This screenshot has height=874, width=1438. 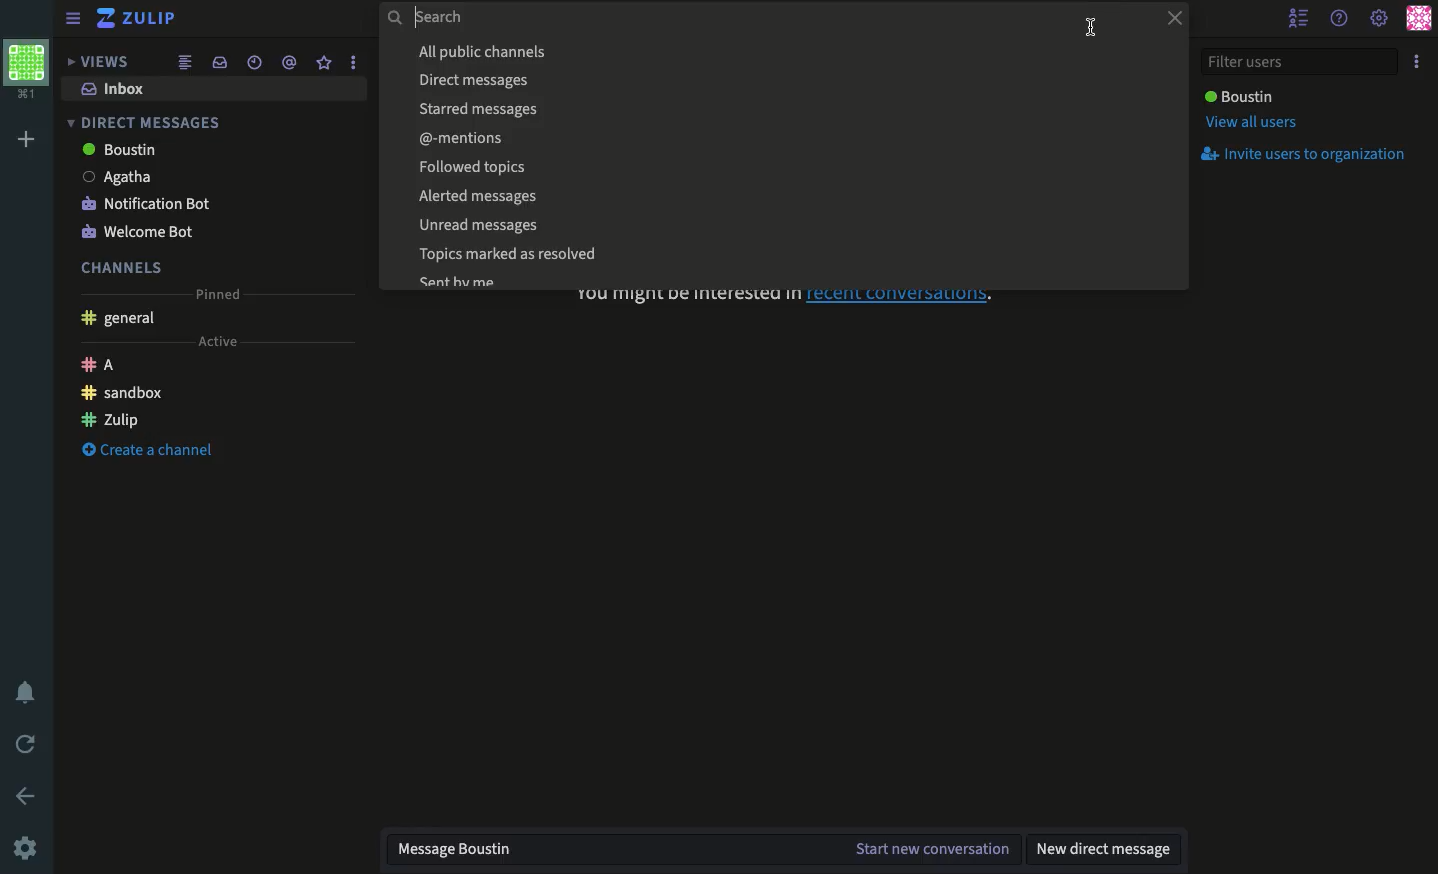 What do you see at coordinates (76, 18) in the screenshot?
I see `View menu` at bounding box center [76, 18].